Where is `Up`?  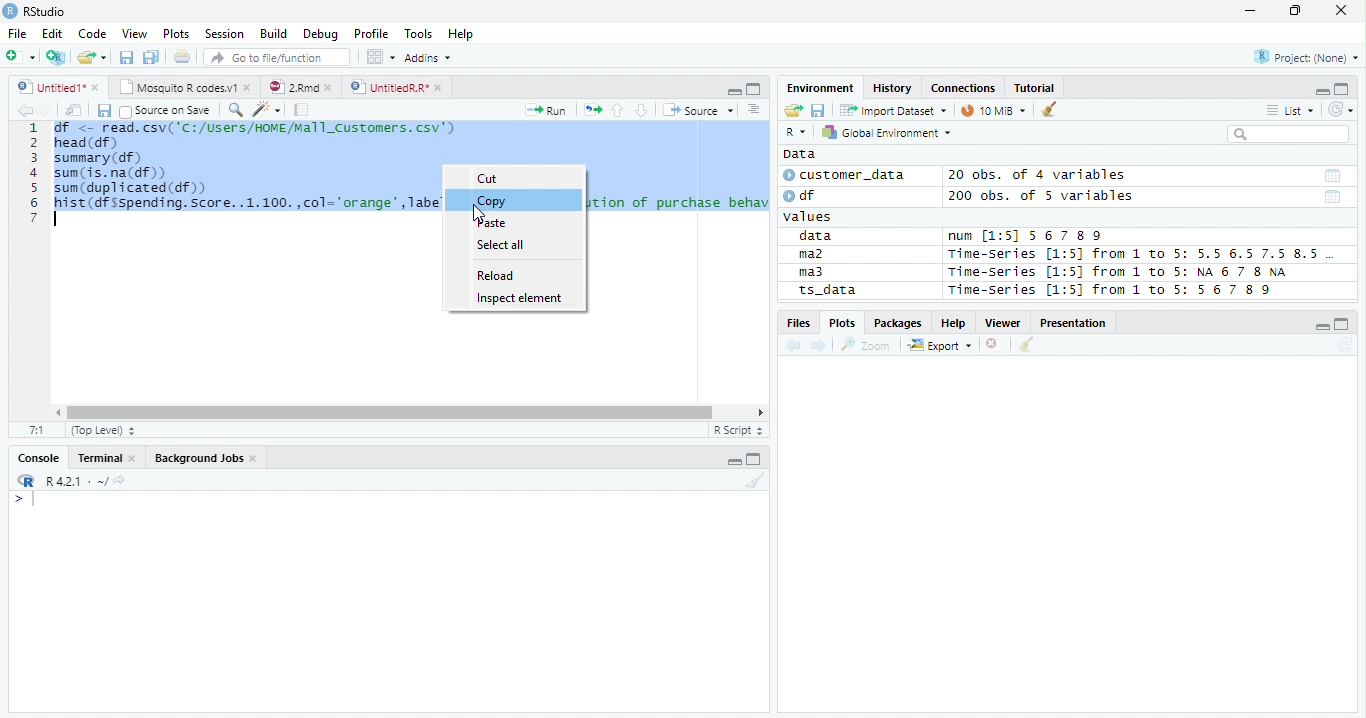
Up is located at coordinates (617, 111).